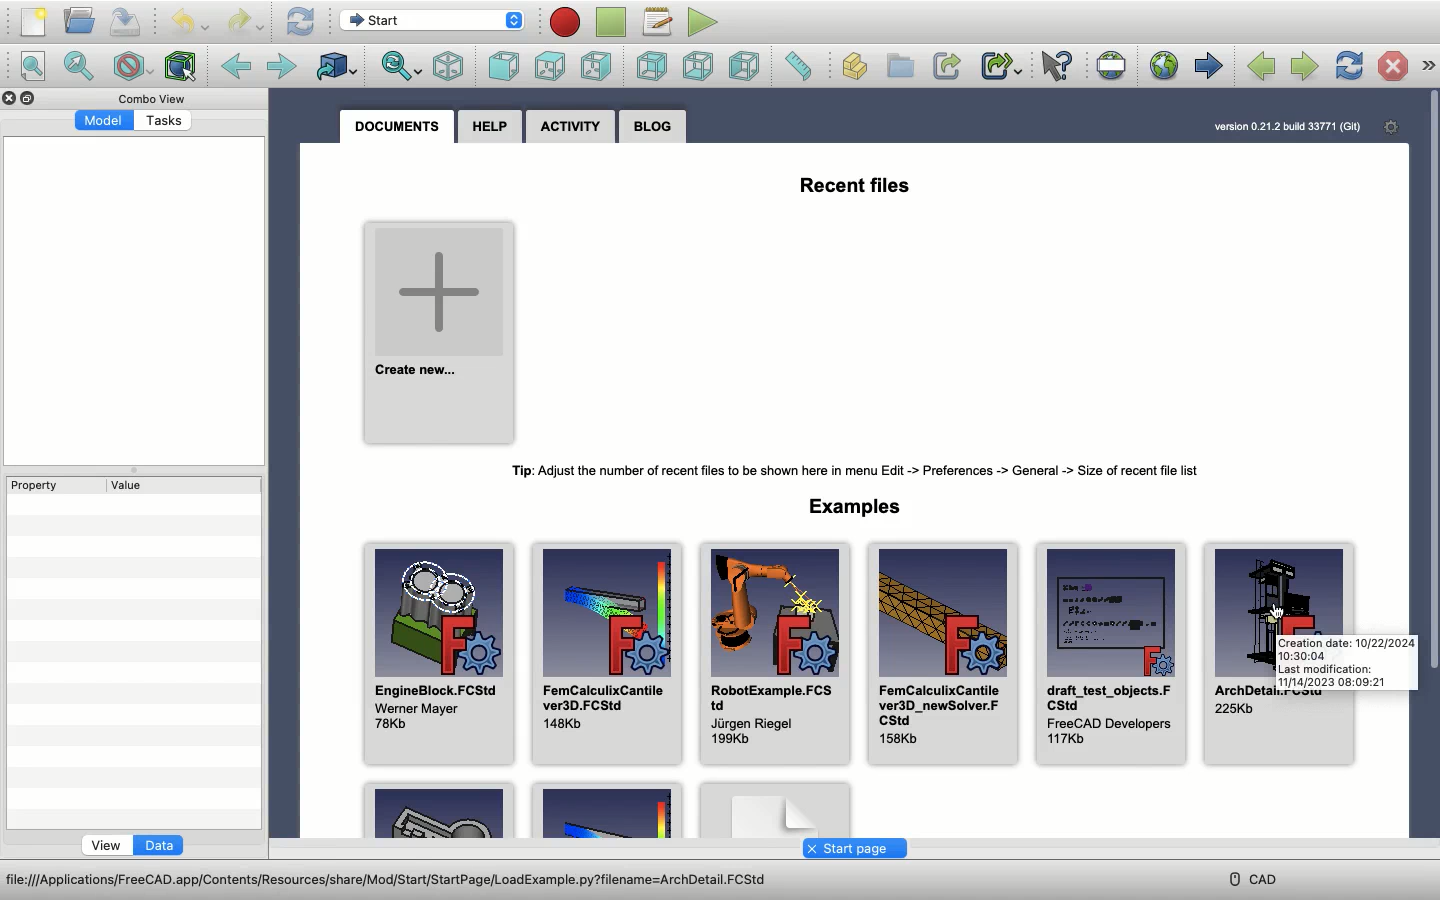 This screenshot has width=1440, height=900. I want to click on Stop loading, so click(1392, 66).